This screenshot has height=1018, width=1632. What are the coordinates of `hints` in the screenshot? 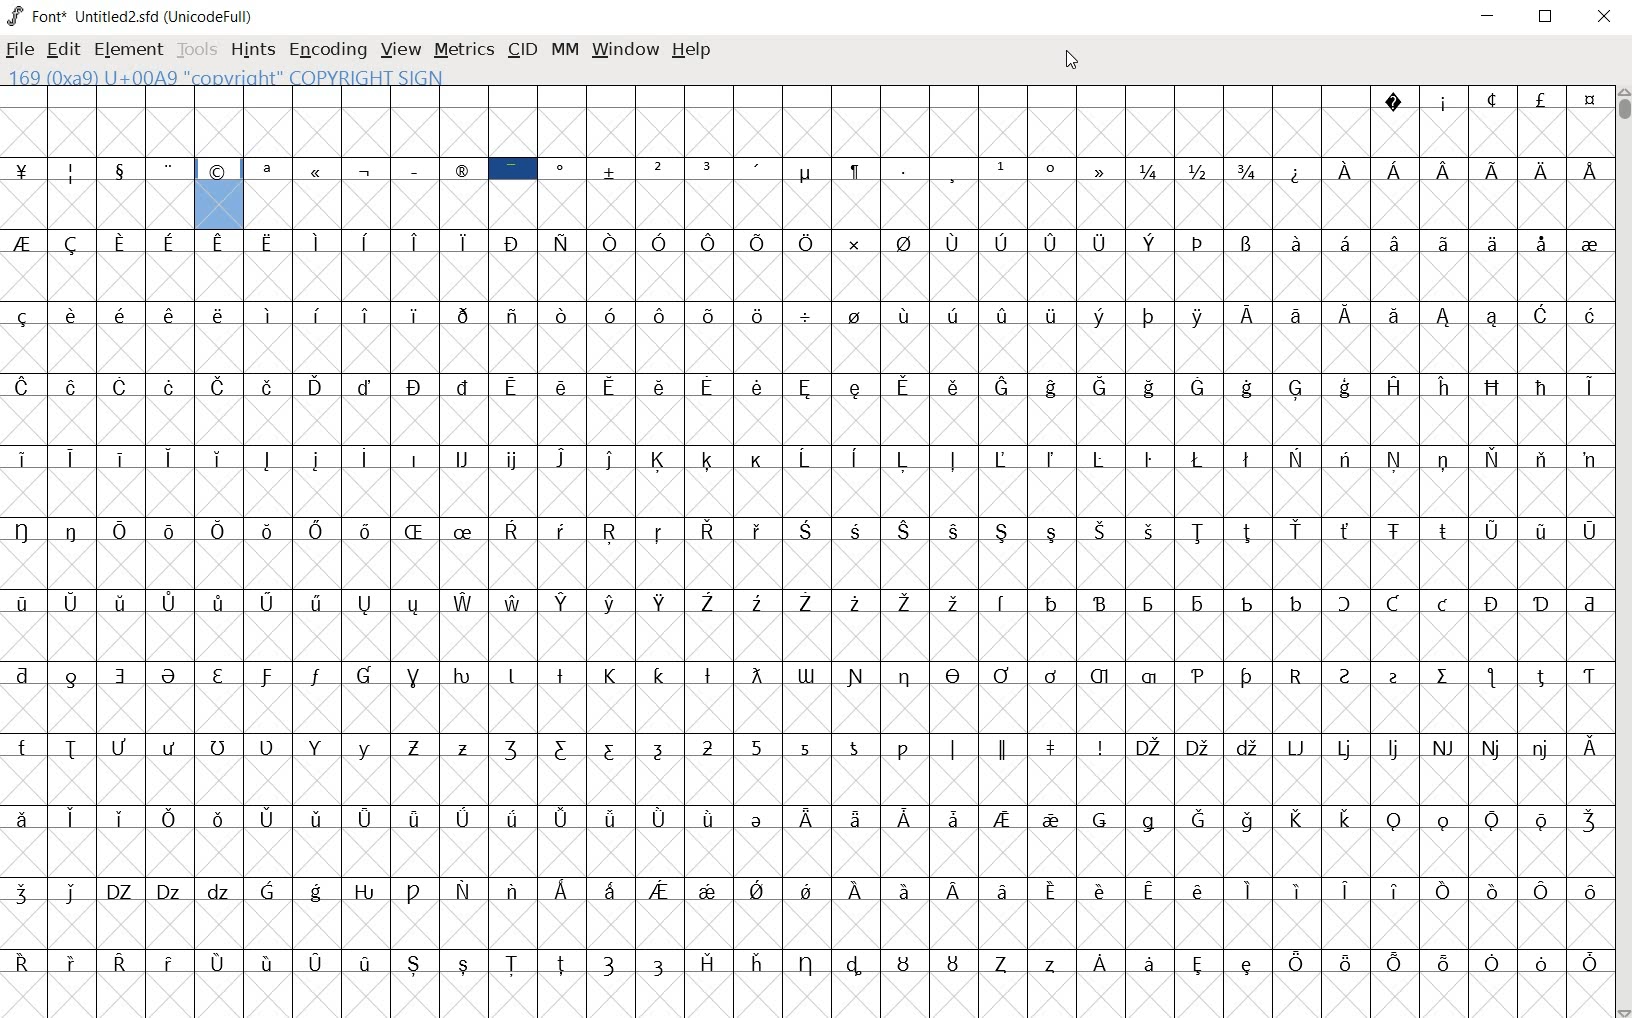 It's located at (251, 51).